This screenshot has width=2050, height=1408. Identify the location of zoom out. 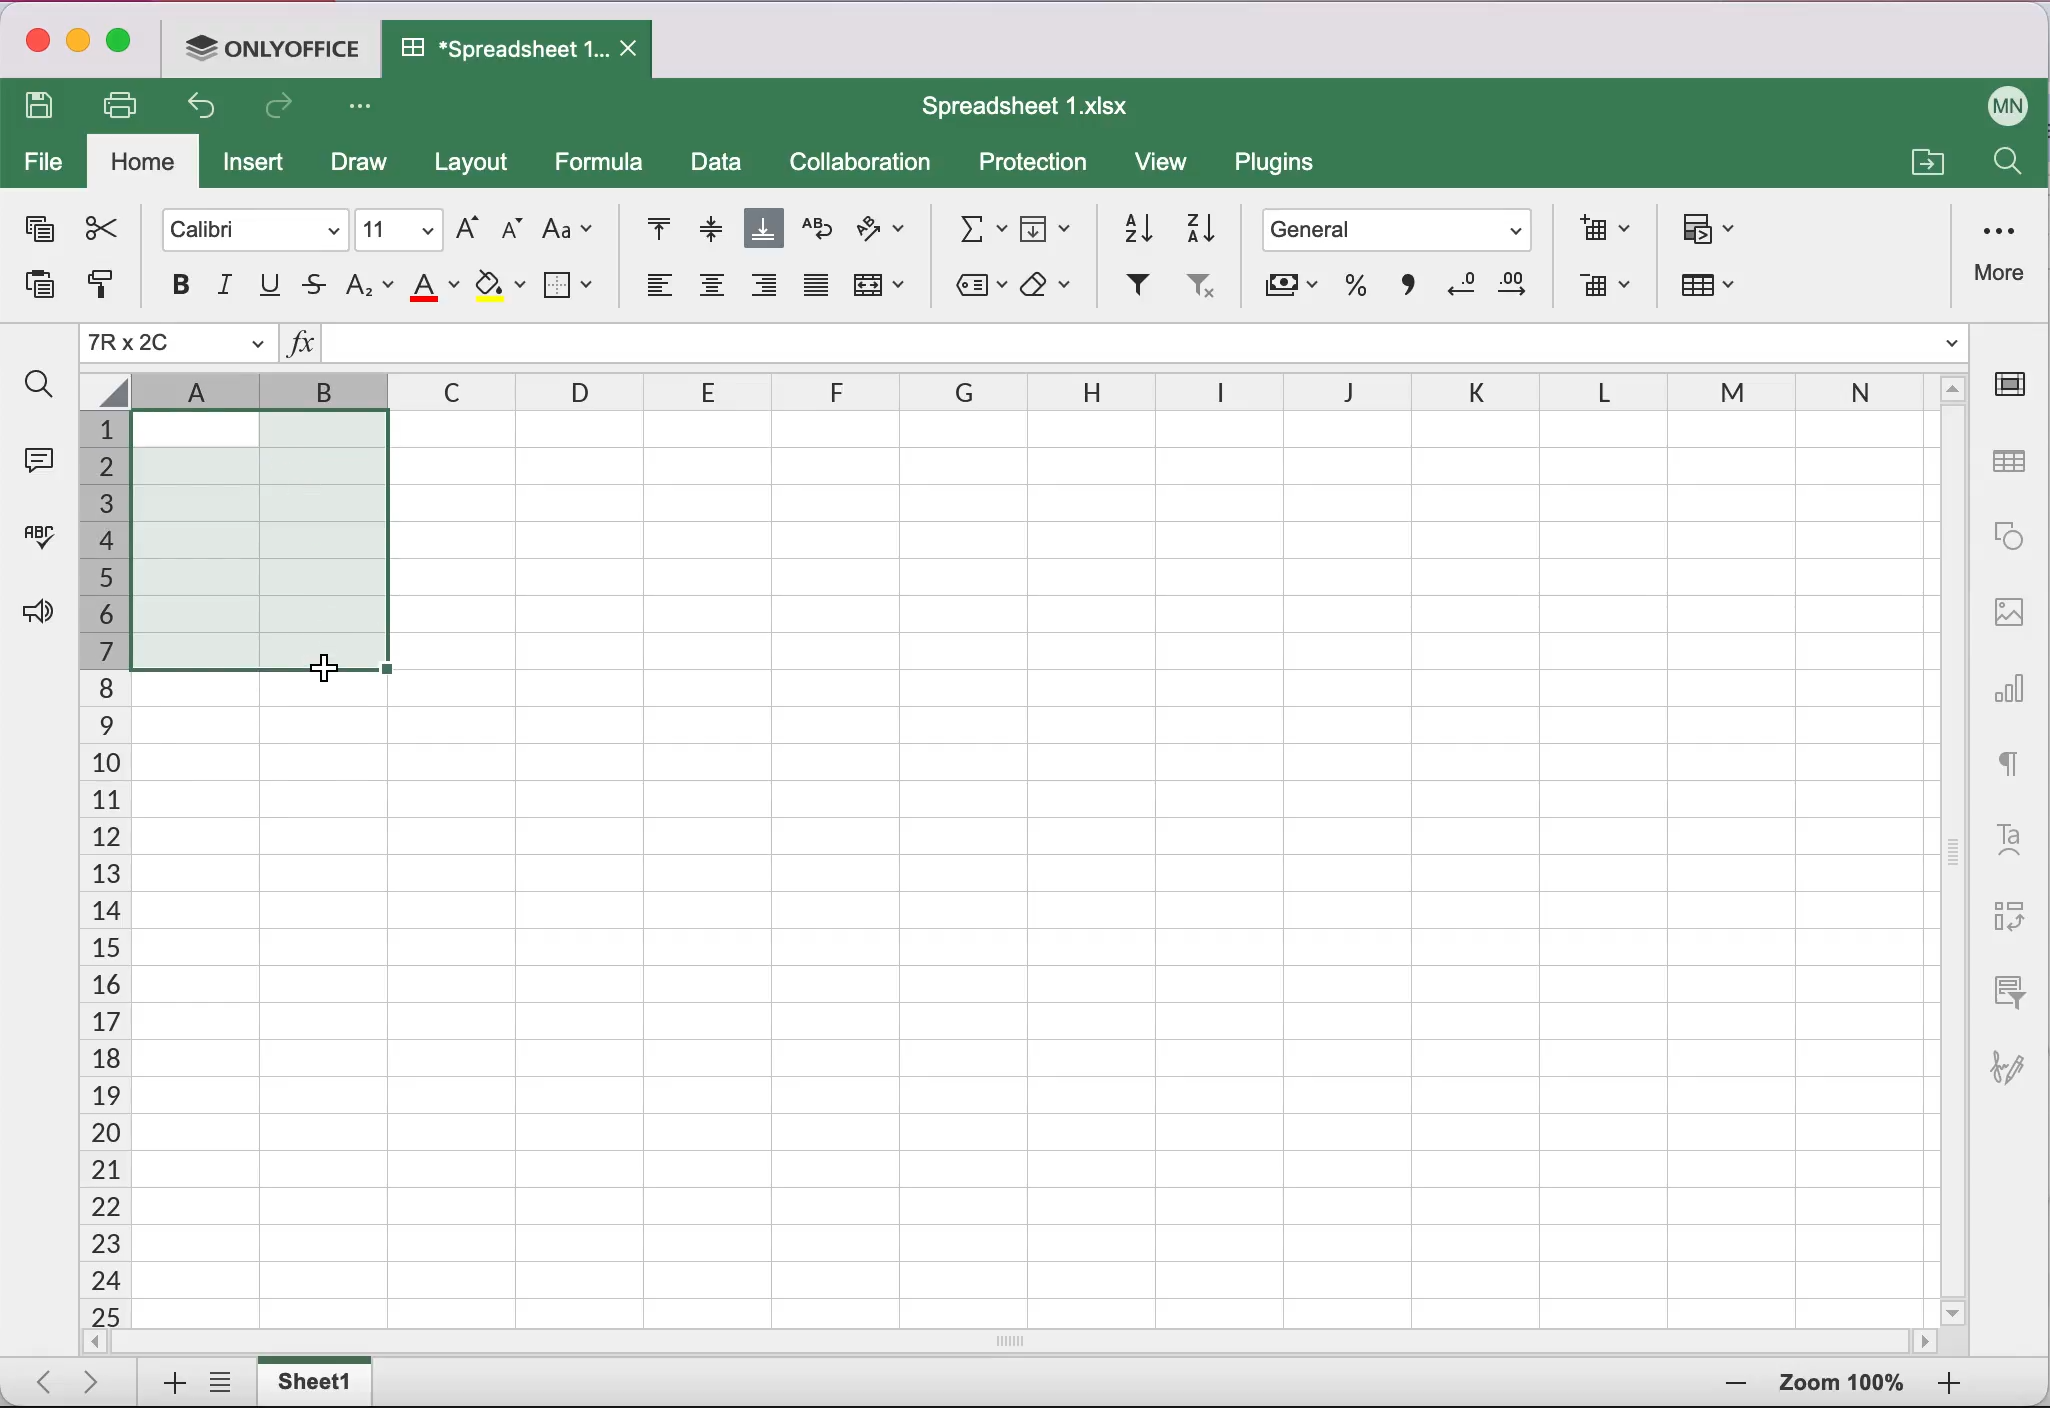
(1949, 1385).